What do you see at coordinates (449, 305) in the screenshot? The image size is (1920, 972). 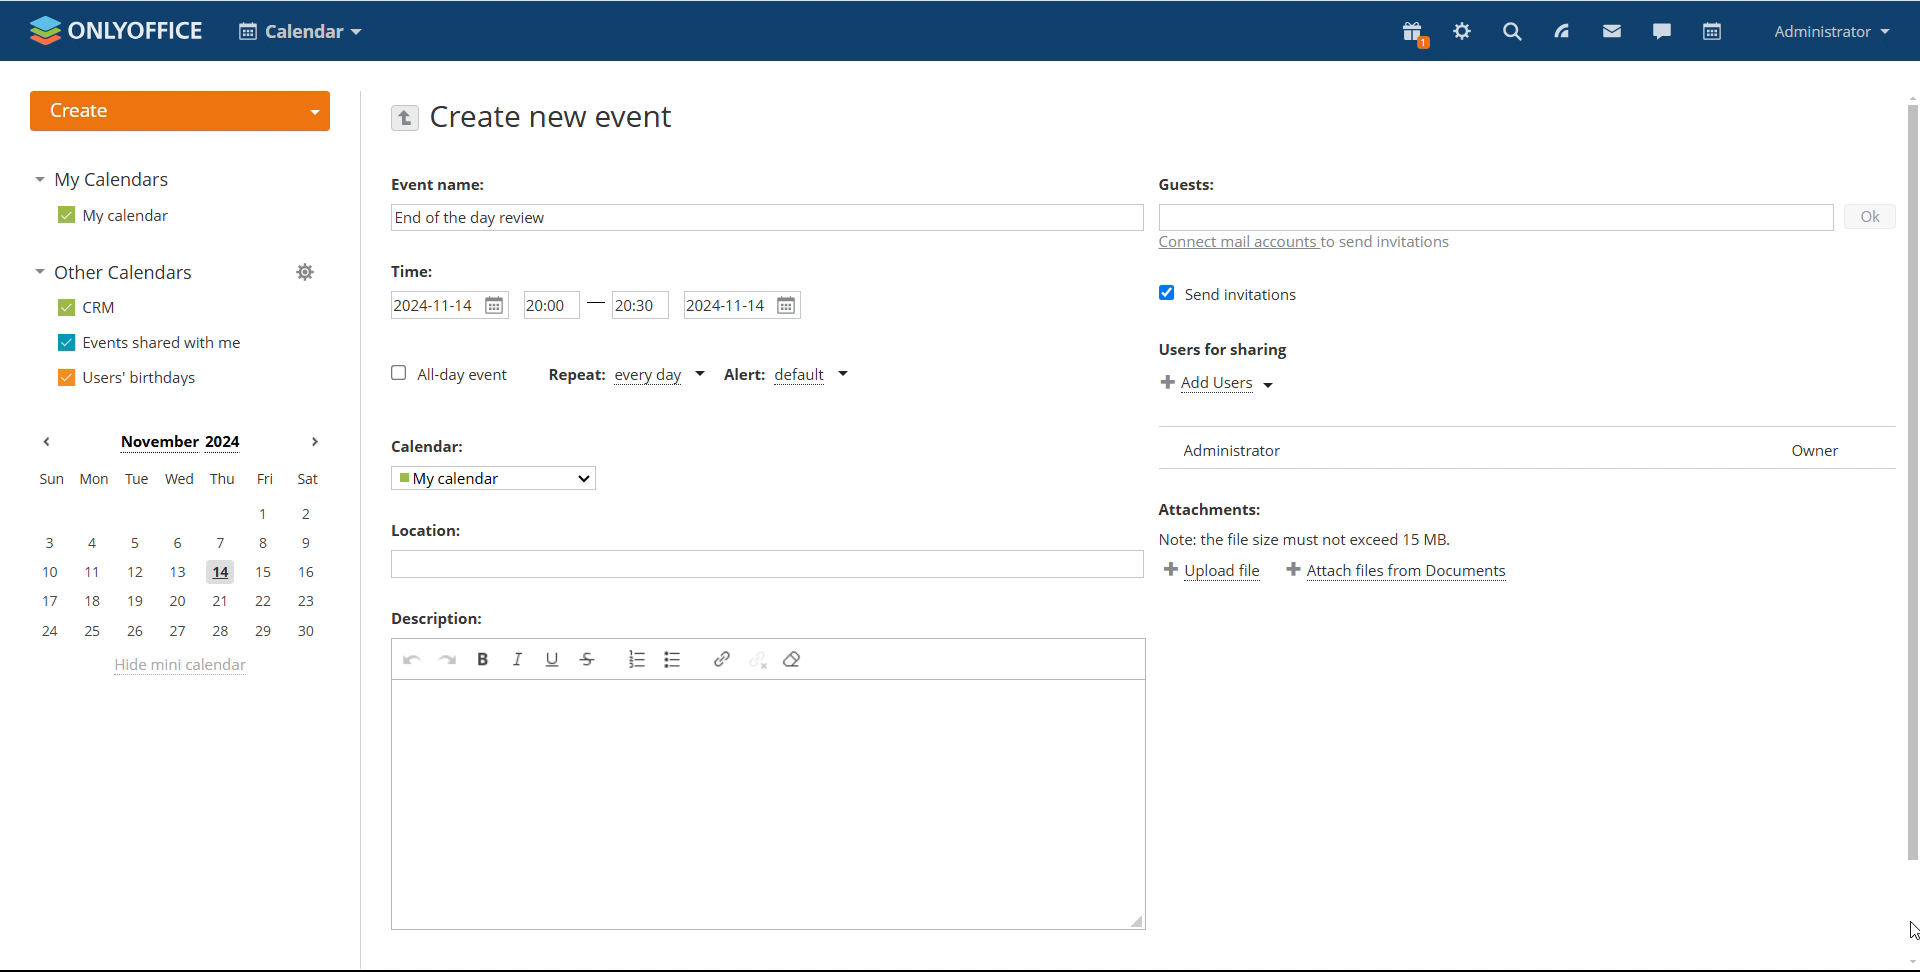 I see `set start date` at bounding box center [449, 305].